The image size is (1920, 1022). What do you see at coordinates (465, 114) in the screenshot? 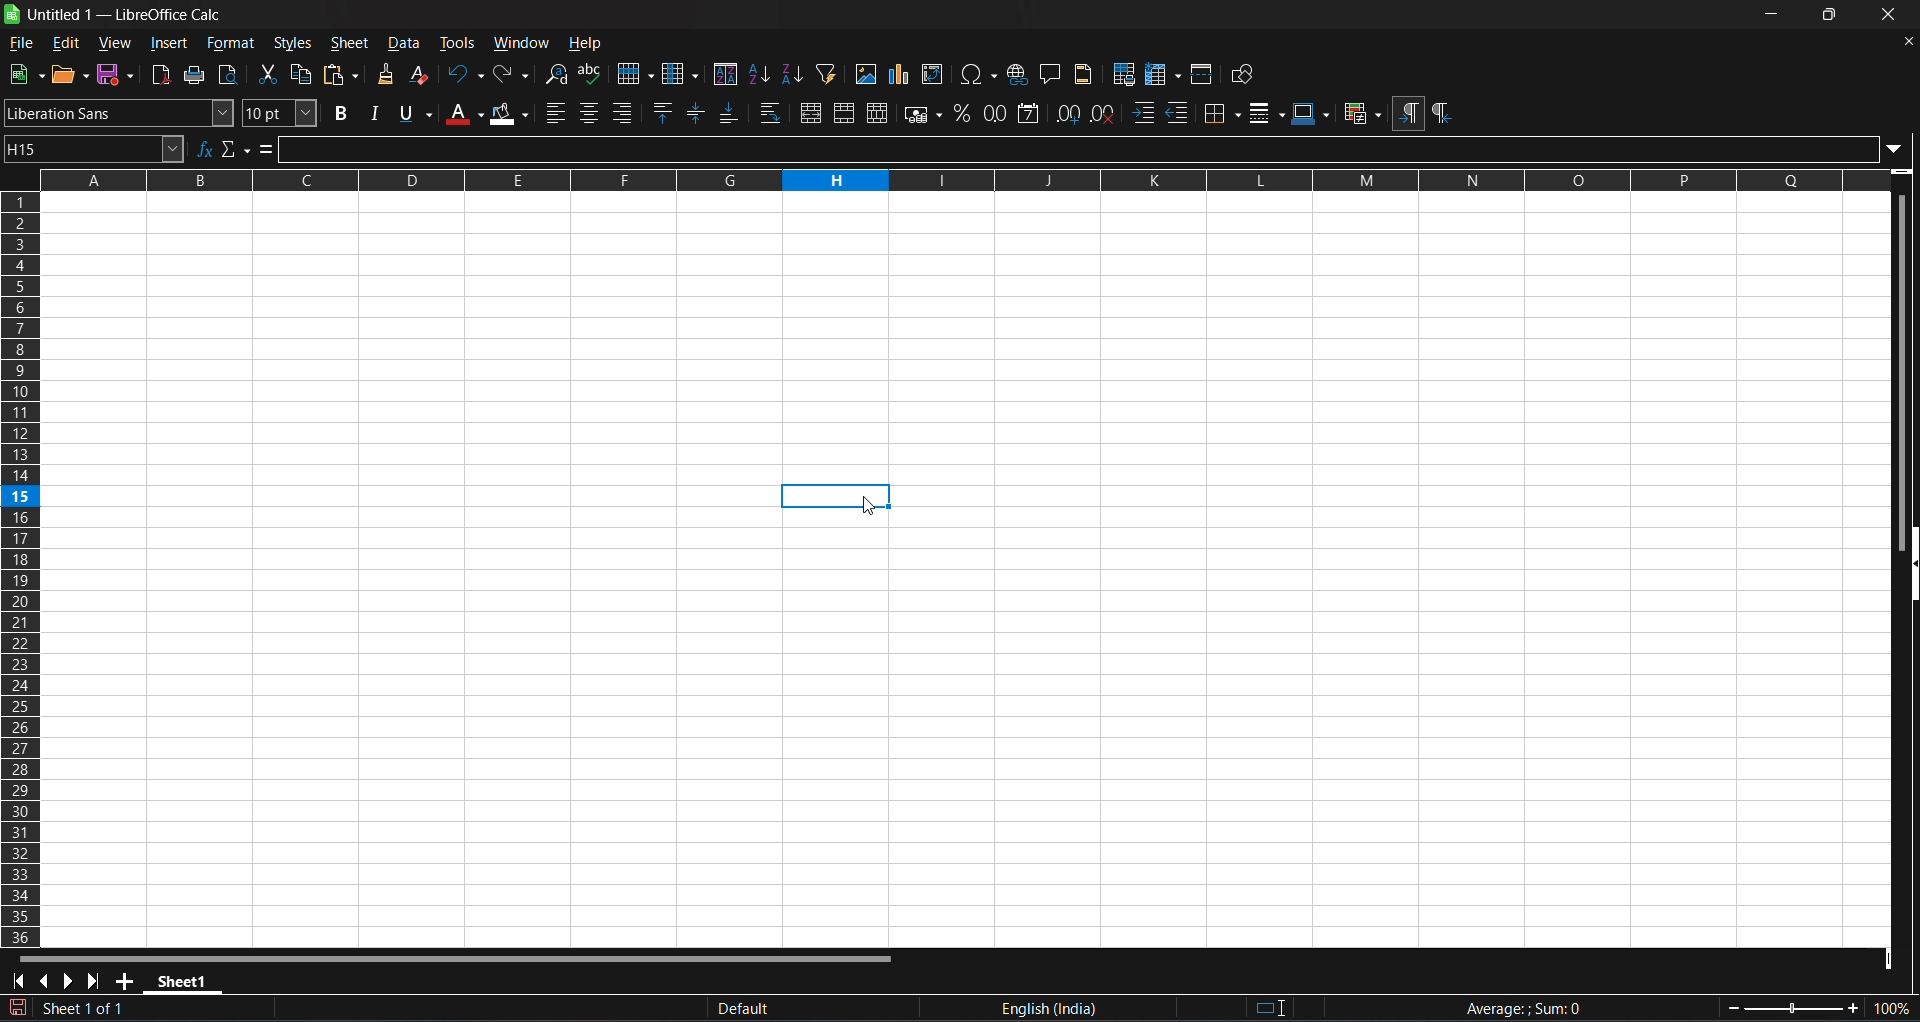
I see `font color` at bounding box center [465, 114].